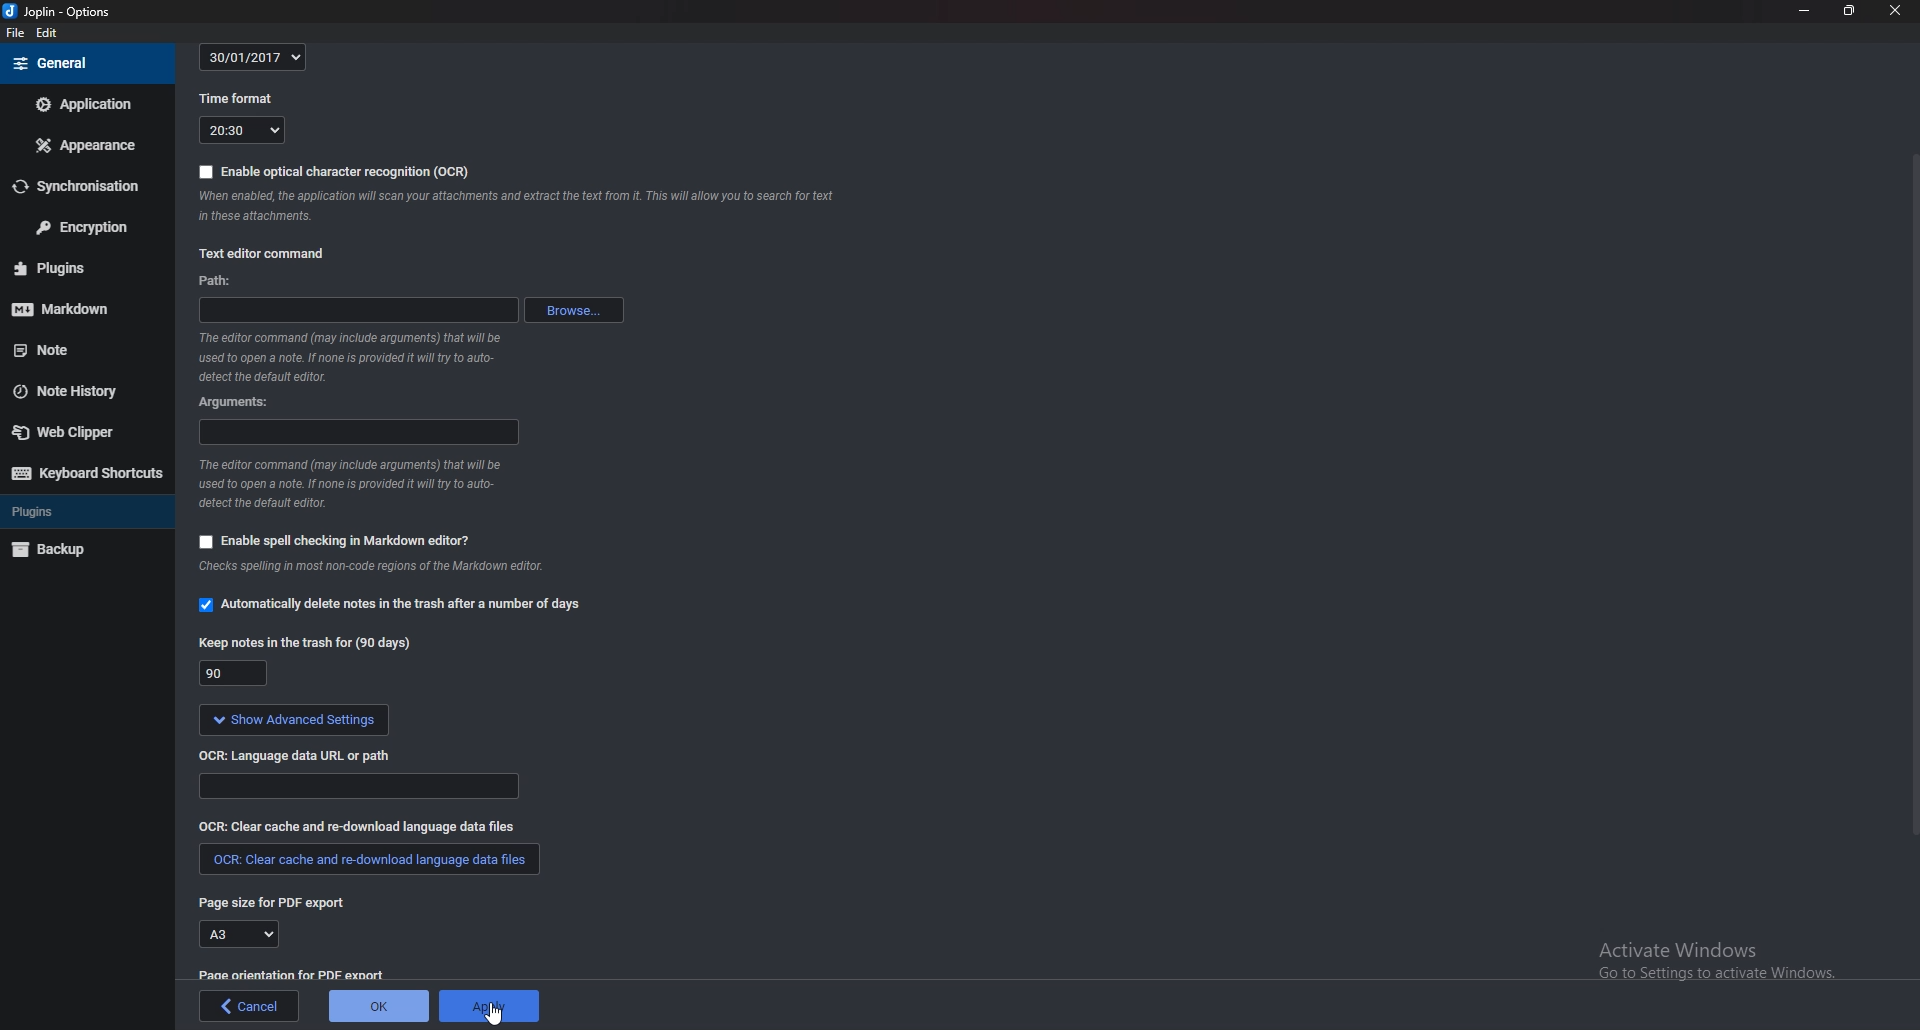 This screenshot has width=1920, height=1030. I want to click on Enable spell checking, so click(336, 540).